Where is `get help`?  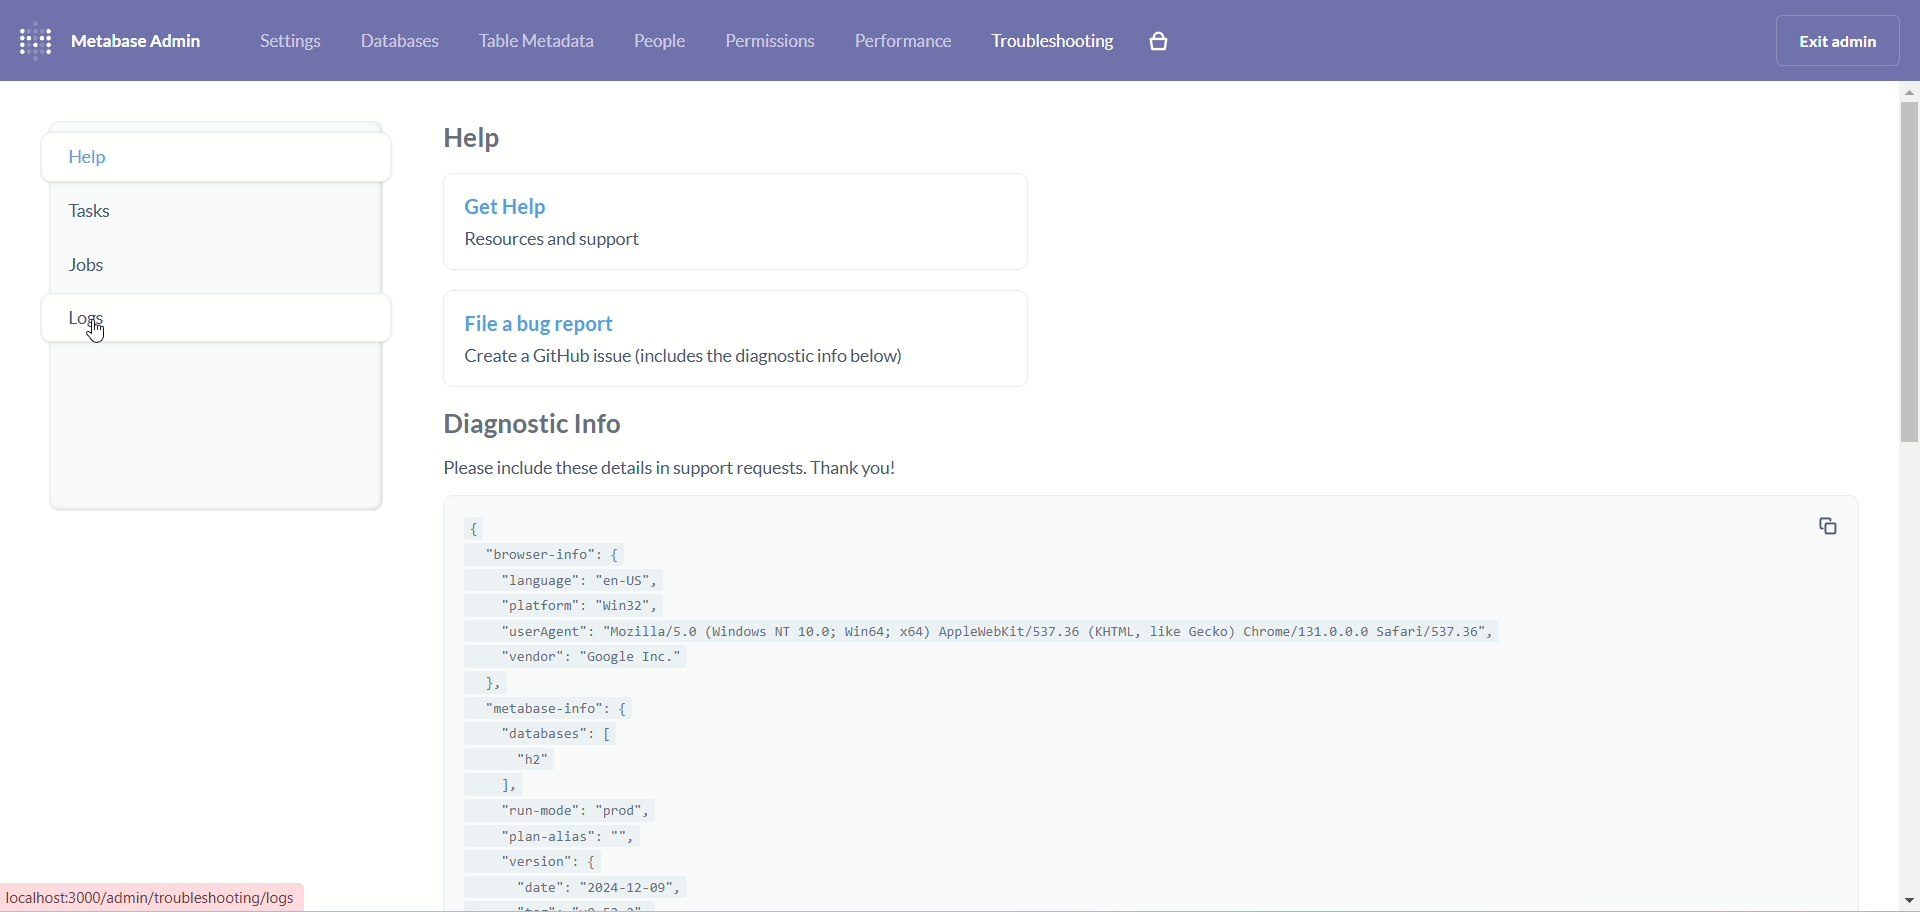 get help is located at coordinates (550, 226).